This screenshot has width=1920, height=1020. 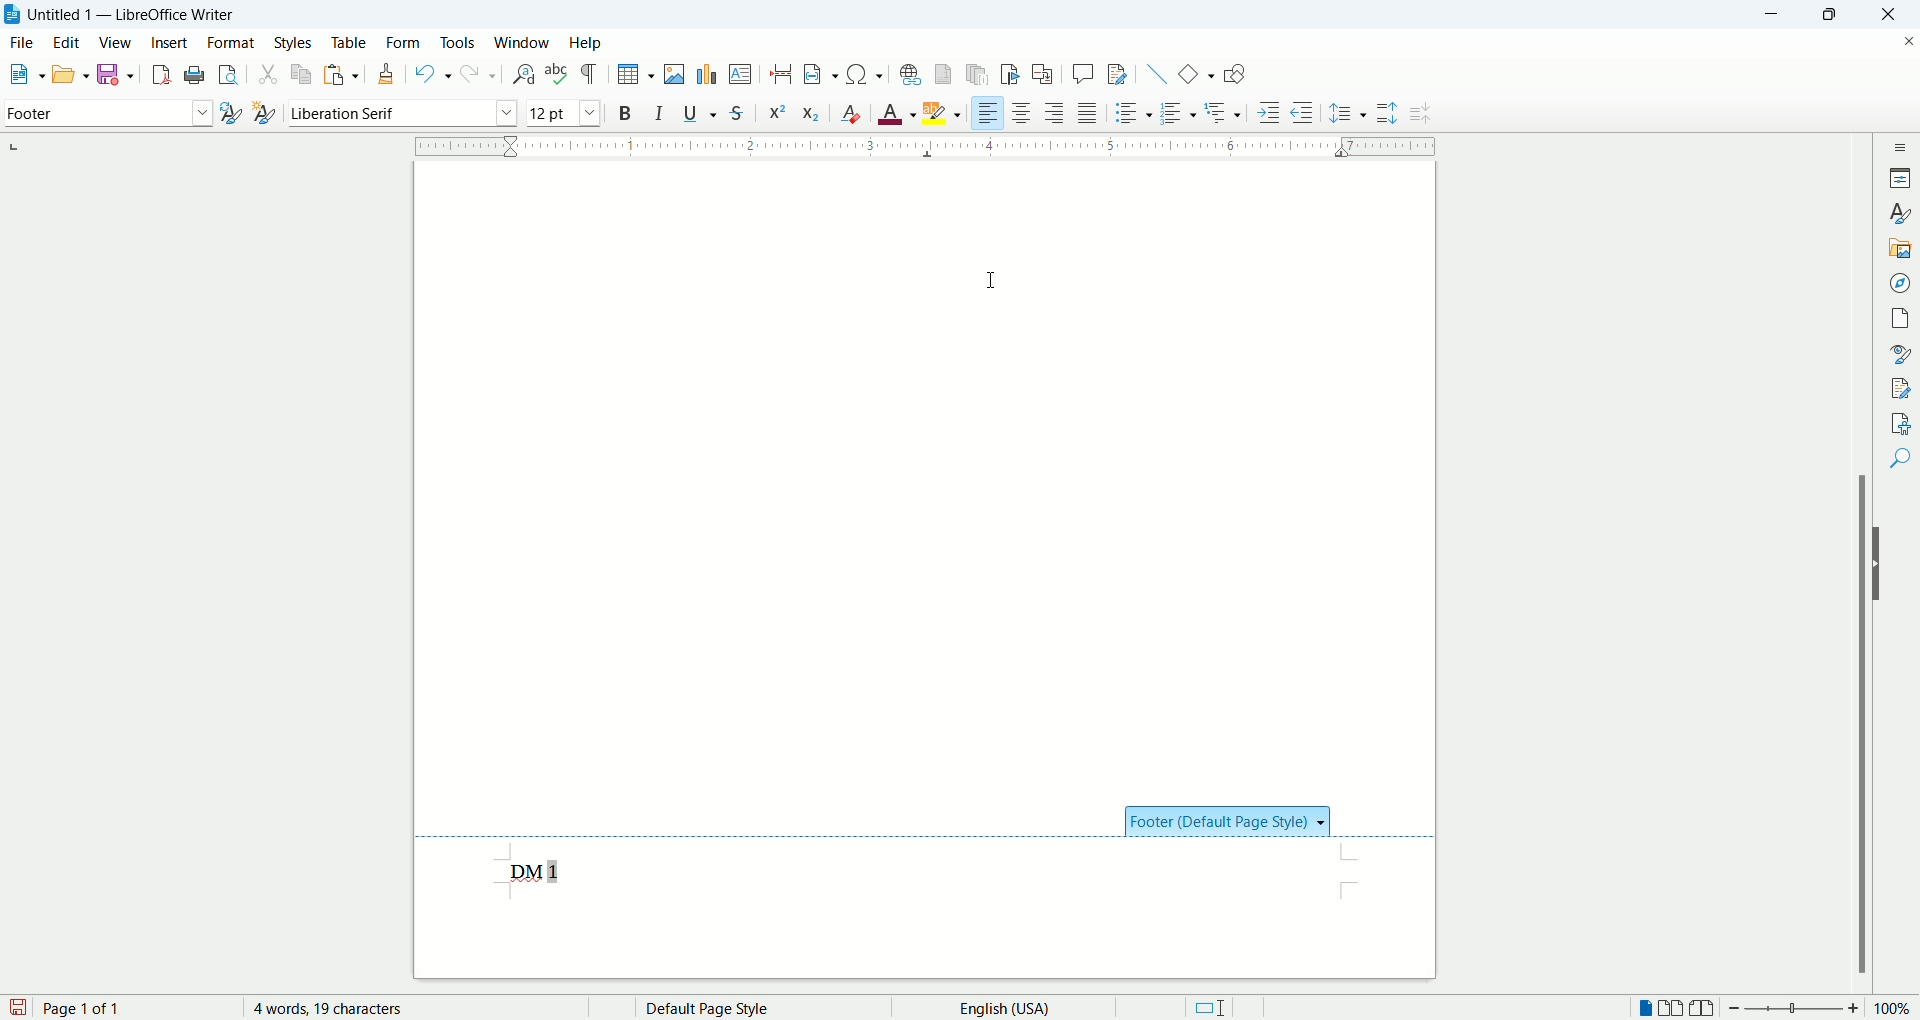 What do you see at coordinates (522, 74) in the screenshot?
I see `find and replace` at bounding box center [522, 74].